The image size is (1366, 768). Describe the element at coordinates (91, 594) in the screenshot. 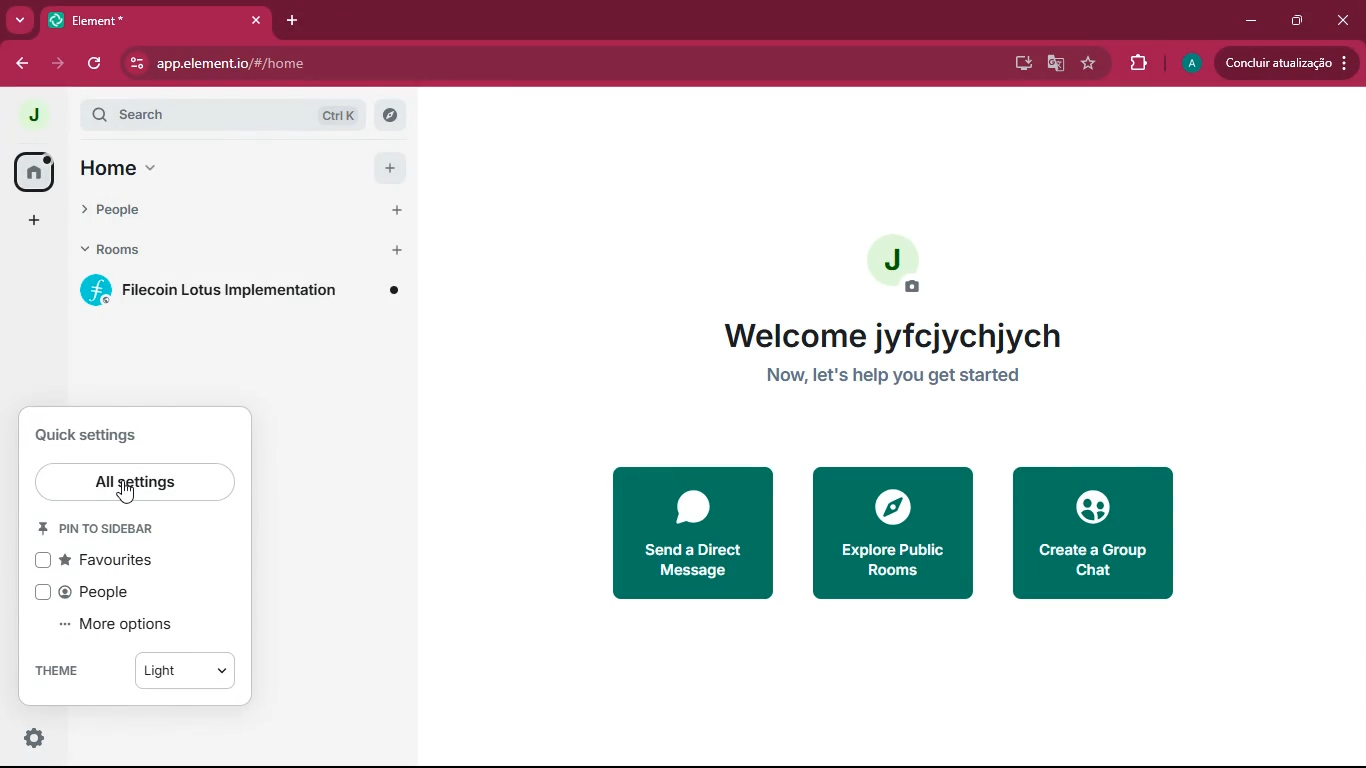

I see `people` at that location.